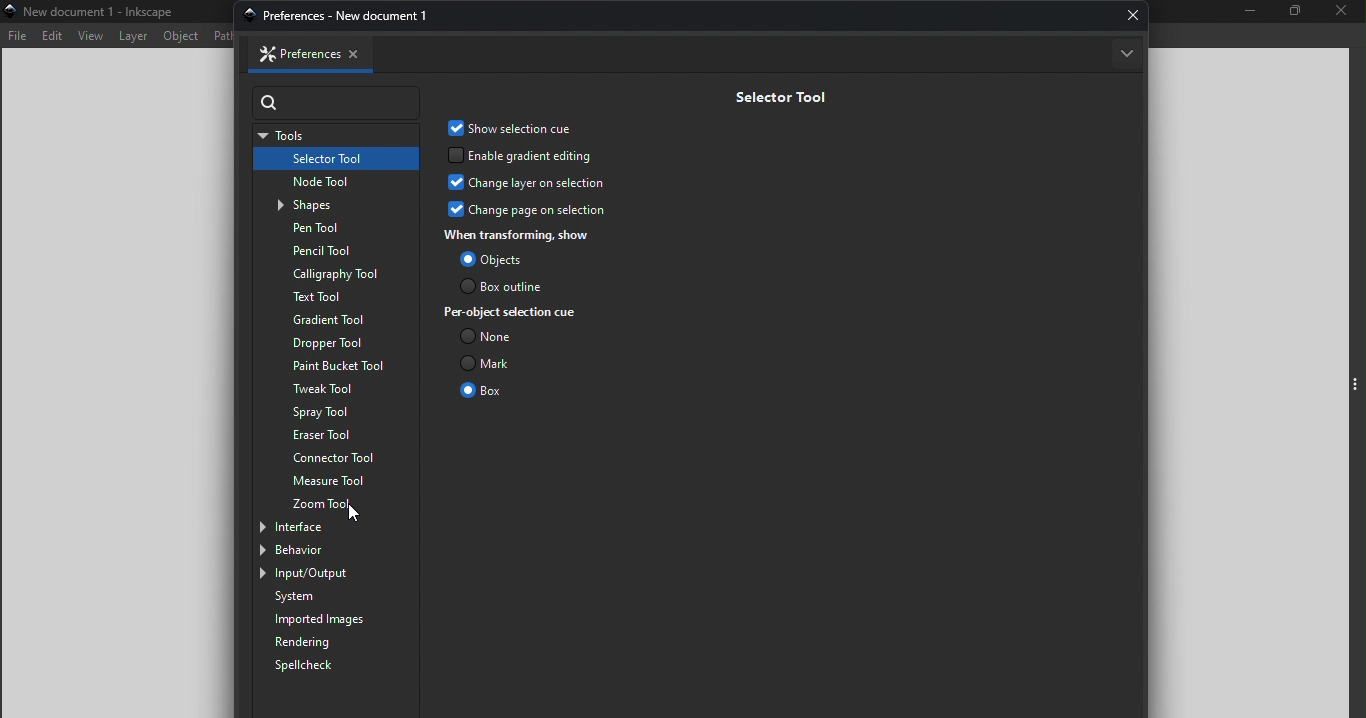 The width and height of the screenshot is (1366, 718). Describe the element at coordinates (357, 55) in the screenshot. I see `Close` at that location.